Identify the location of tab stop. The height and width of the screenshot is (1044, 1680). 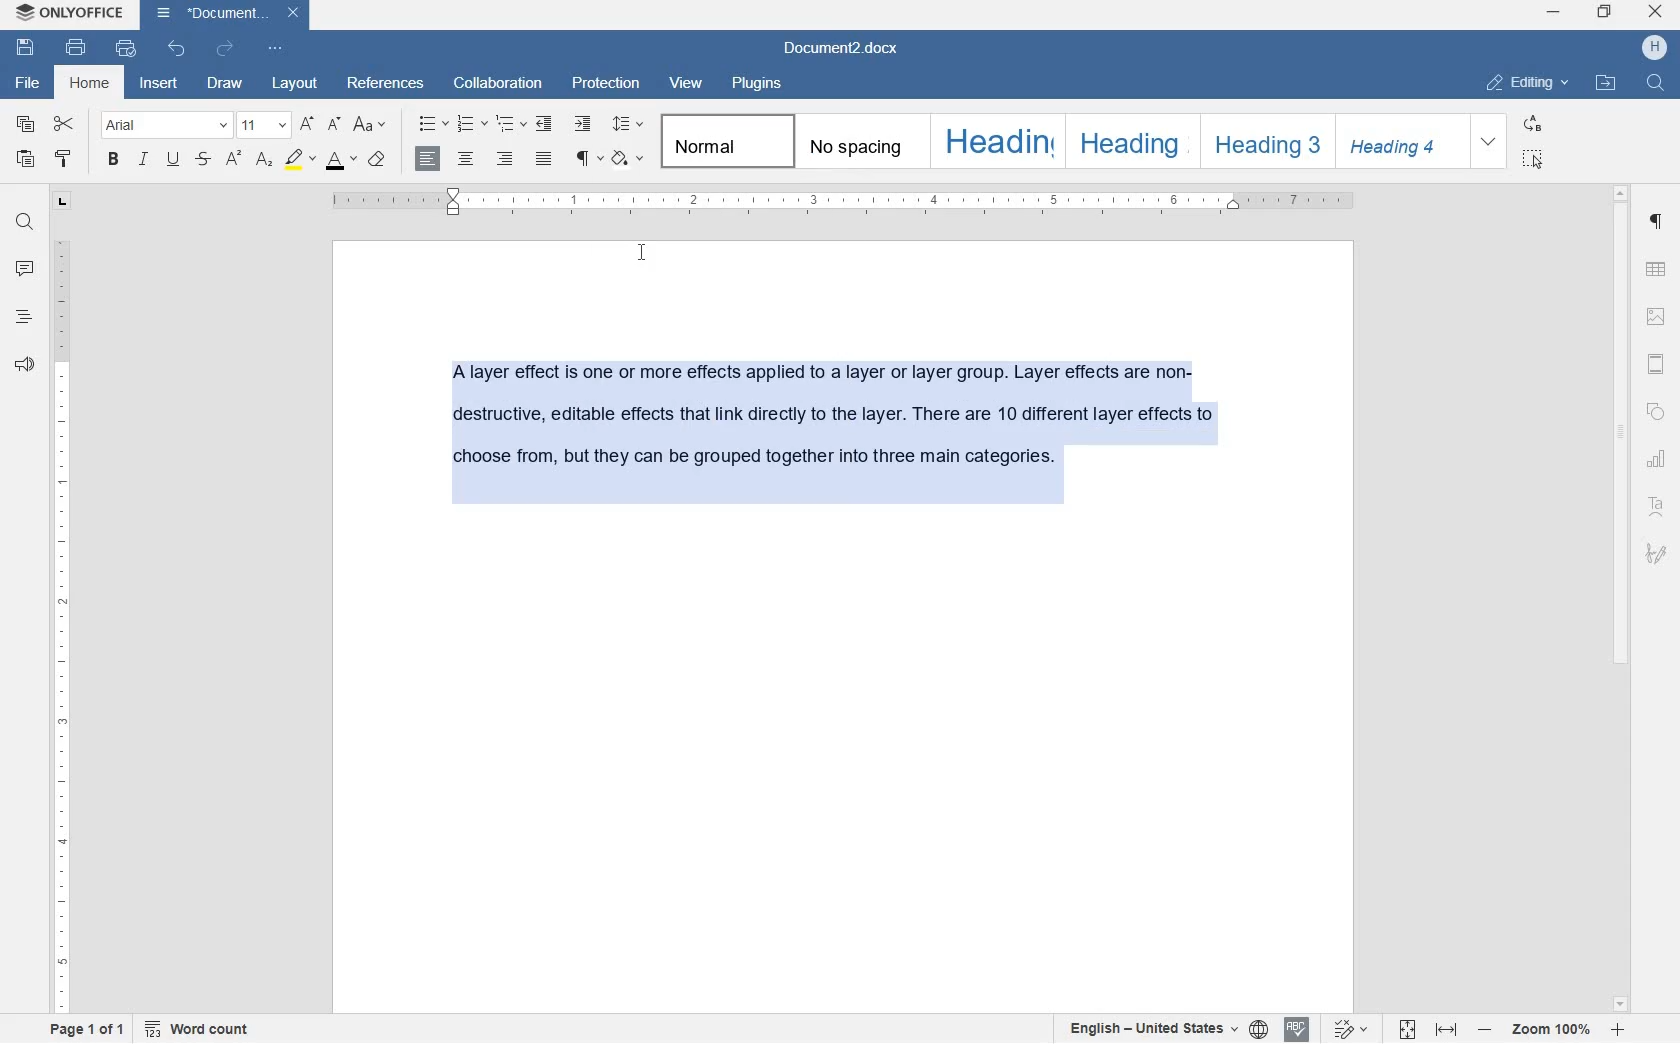
(61, 204).